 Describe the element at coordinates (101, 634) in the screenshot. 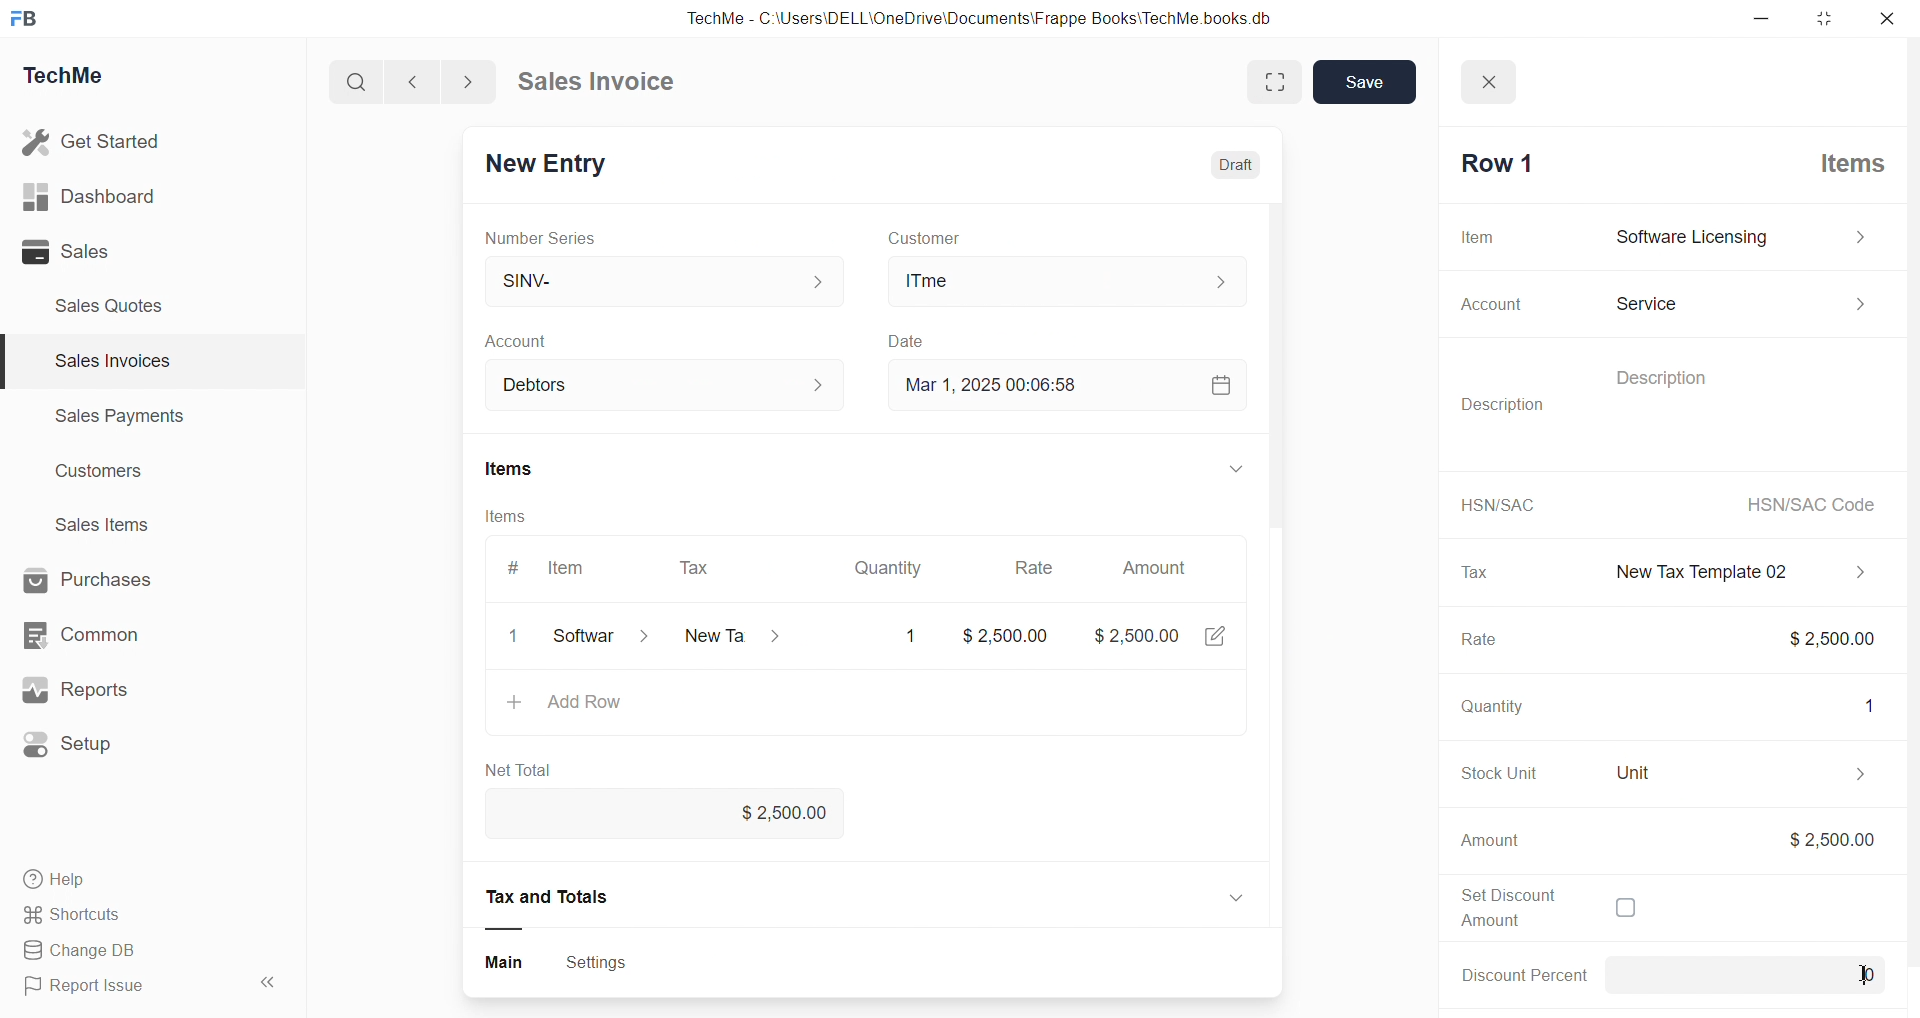

I see `EB Common` at that location.